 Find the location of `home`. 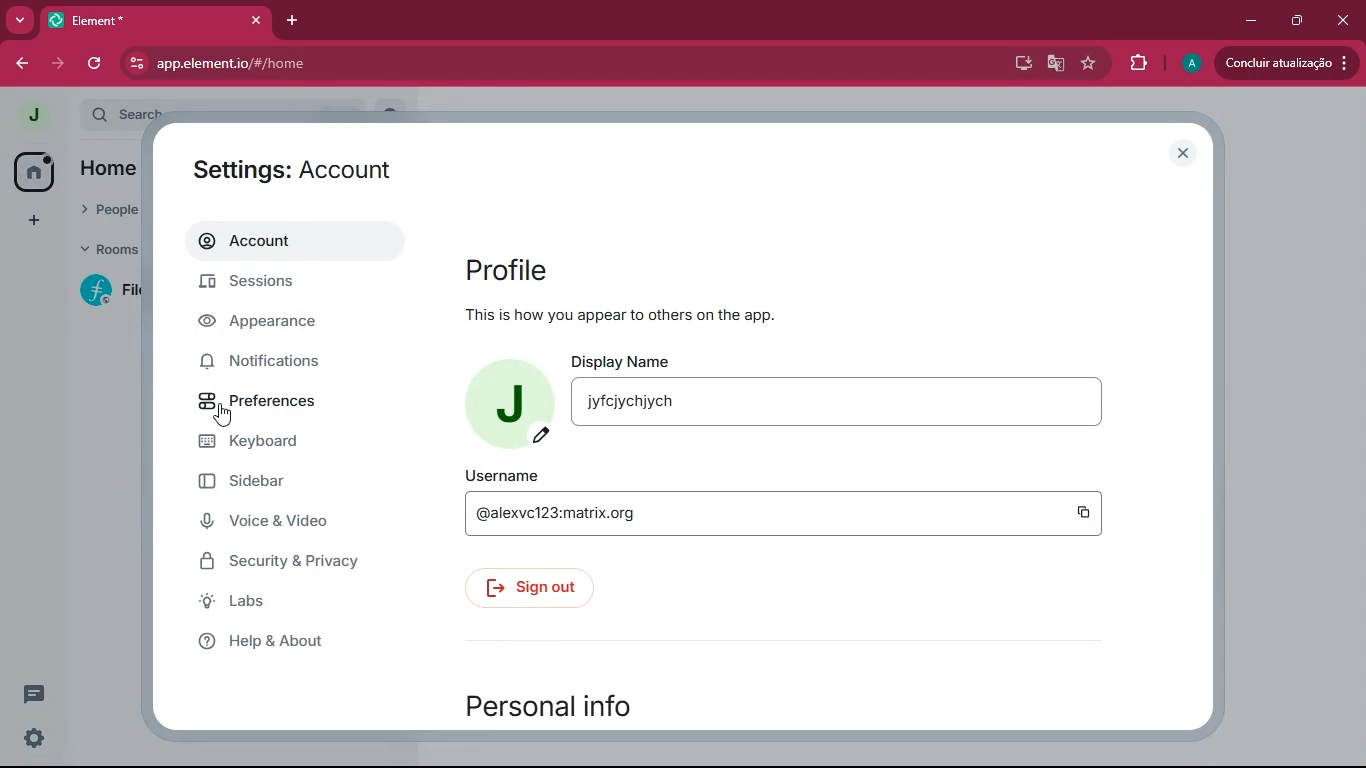

home is located at coordinates (38, 170).